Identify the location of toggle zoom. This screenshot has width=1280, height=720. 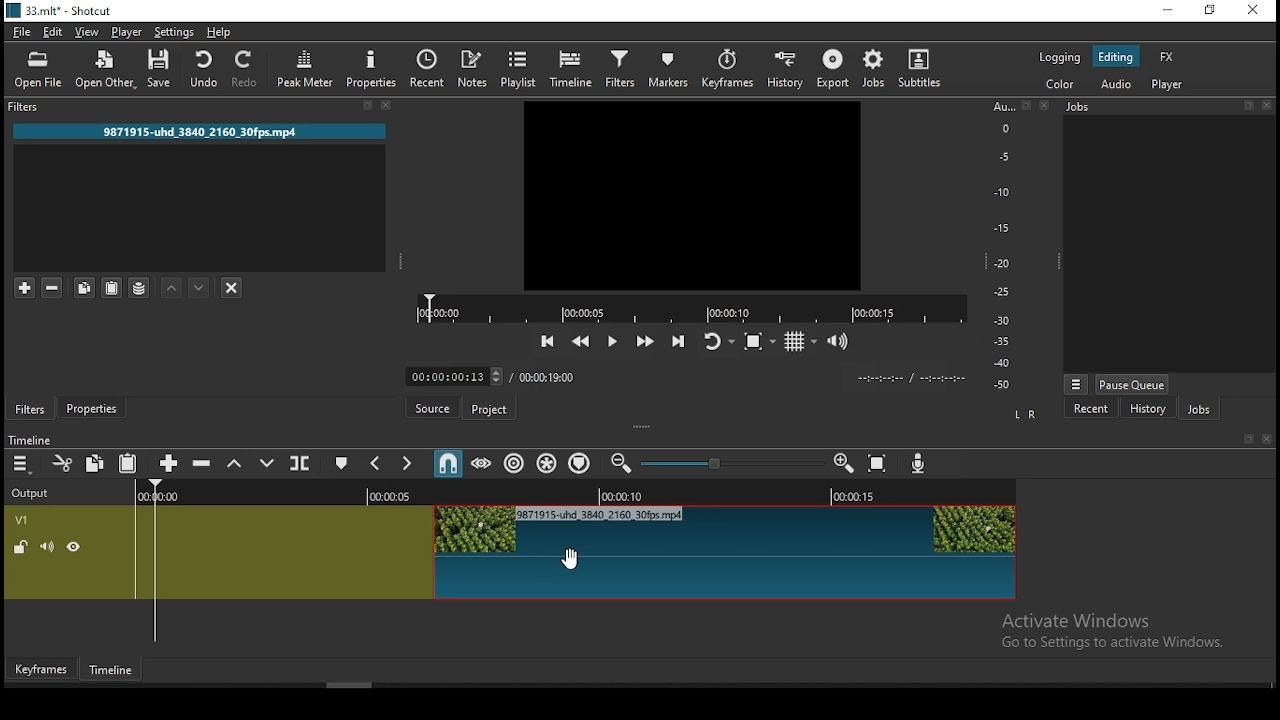
(759, 340).